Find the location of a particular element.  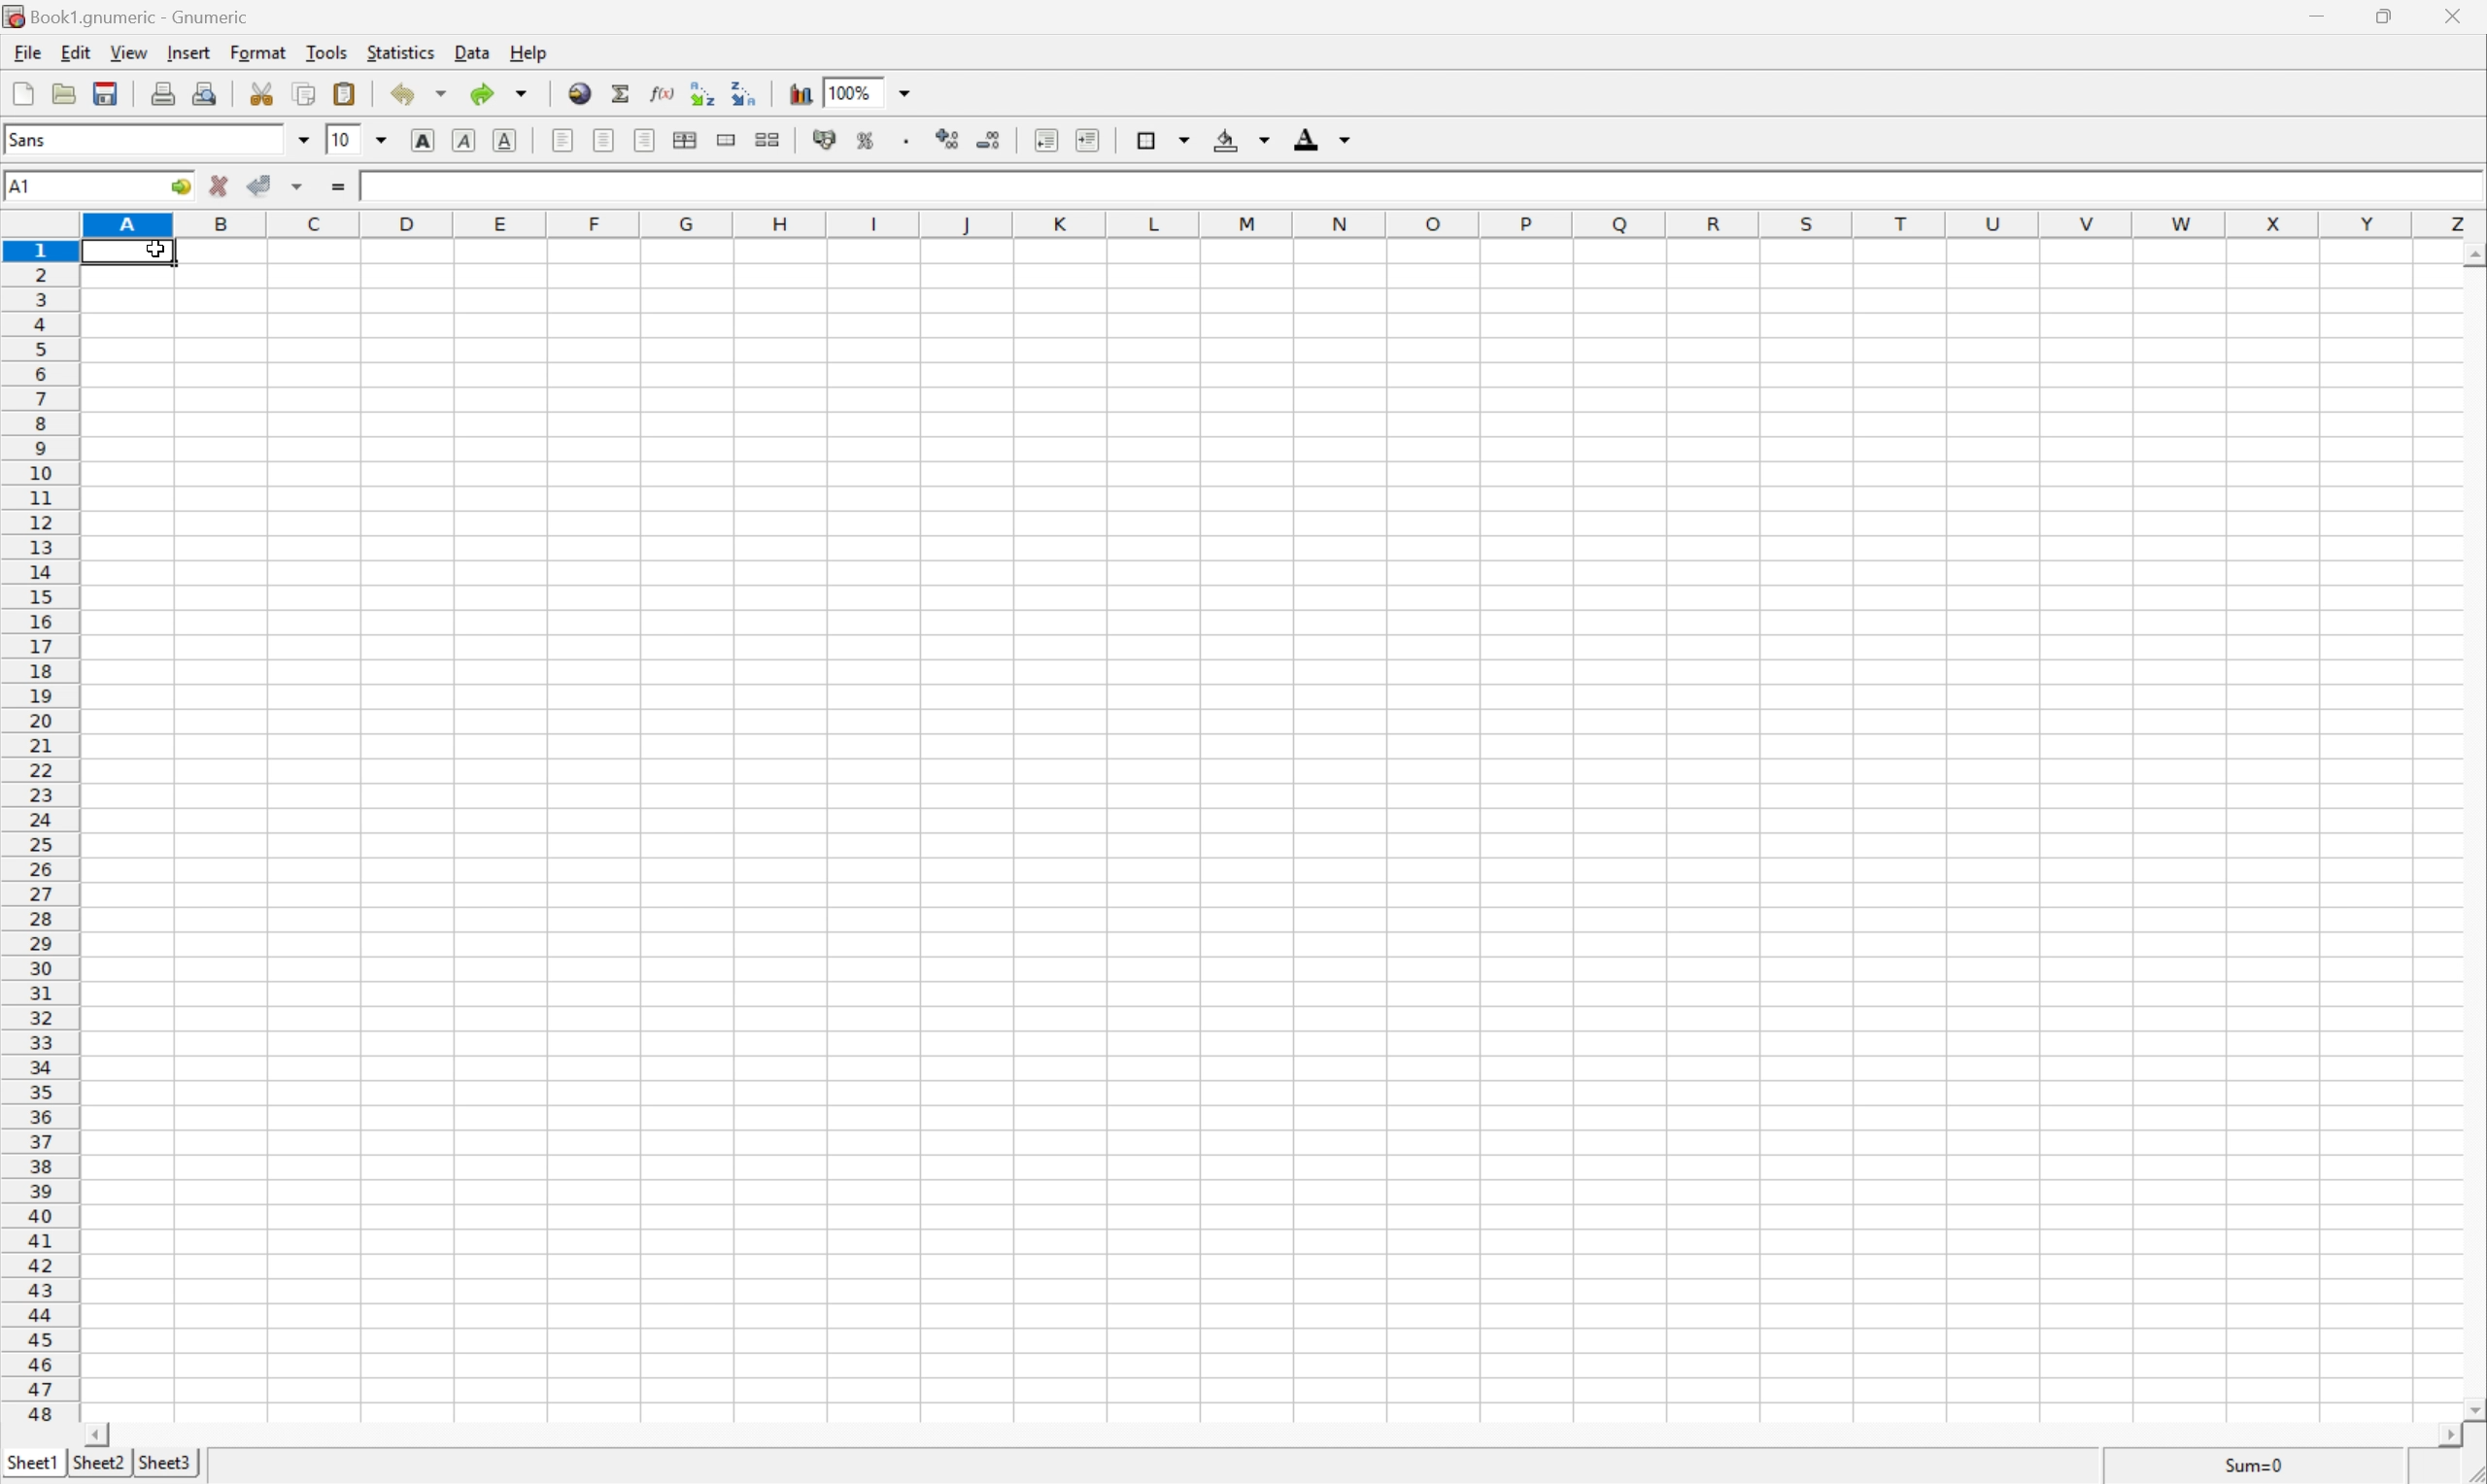

sheet3 is located at coordinates (165, 1466).